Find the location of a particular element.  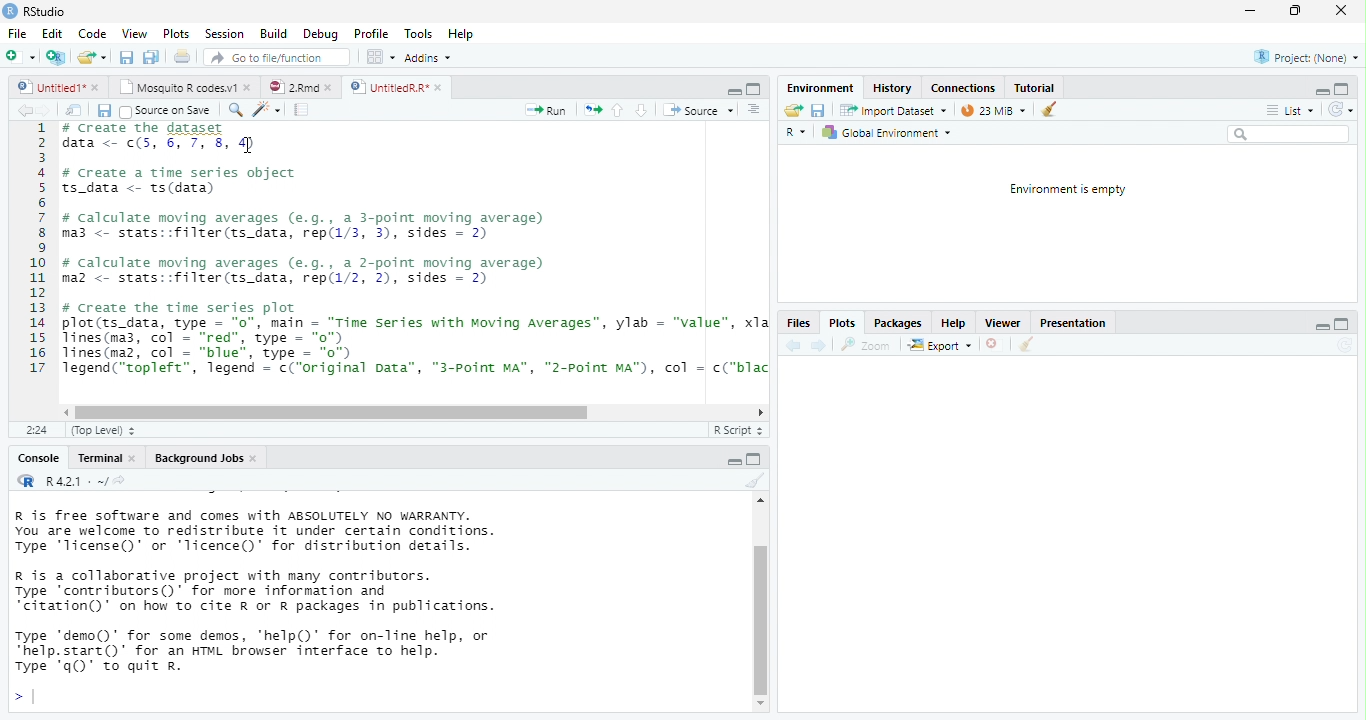

Profile is located at coordinates (371, 34).